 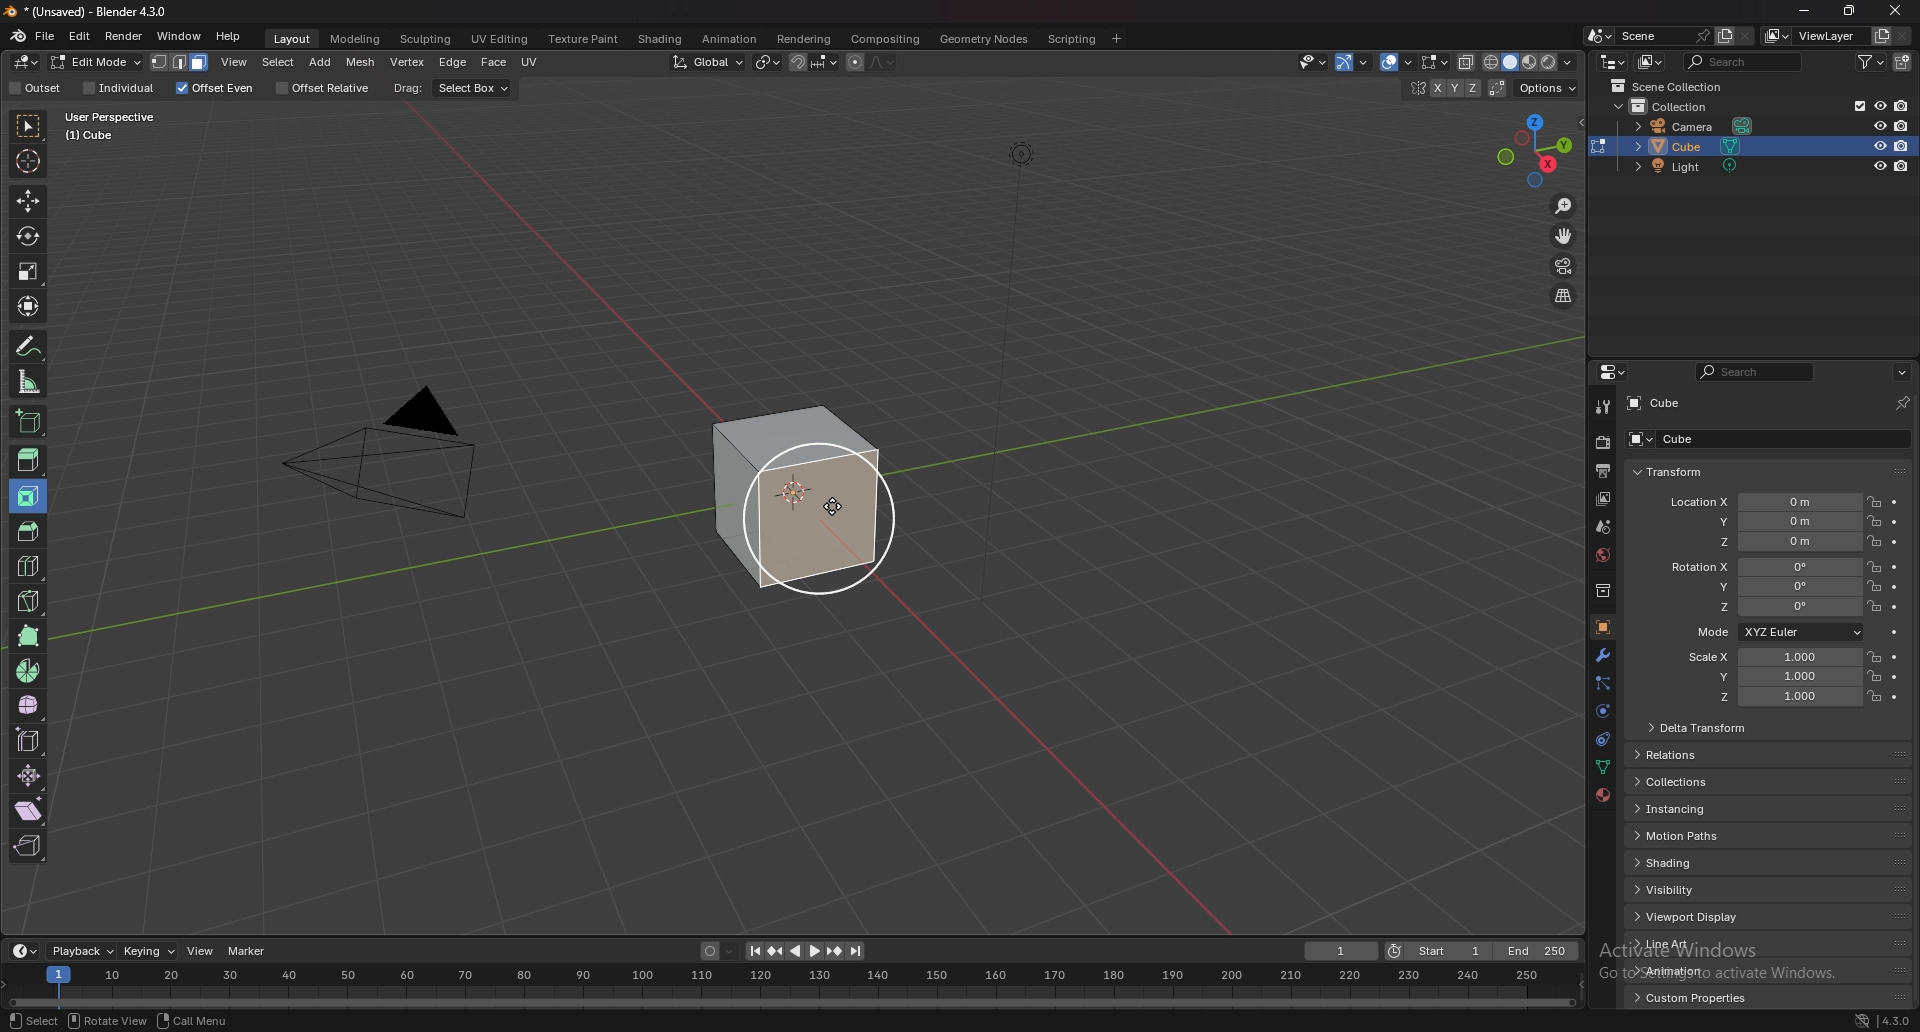 What do you see at coordinates (36, 88) in the screenshot?
I see `outset` at bounding box center [36, 88].